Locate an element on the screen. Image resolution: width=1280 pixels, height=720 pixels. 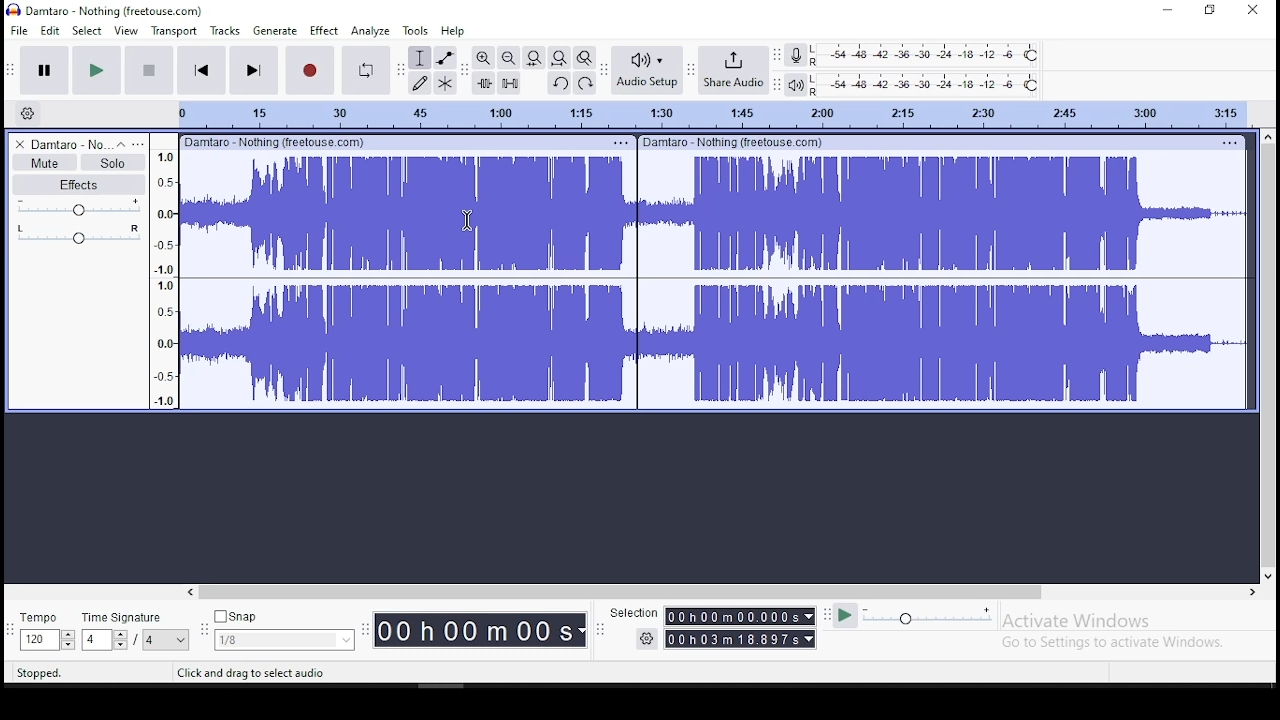
menu is located at coordinates (620, 143).